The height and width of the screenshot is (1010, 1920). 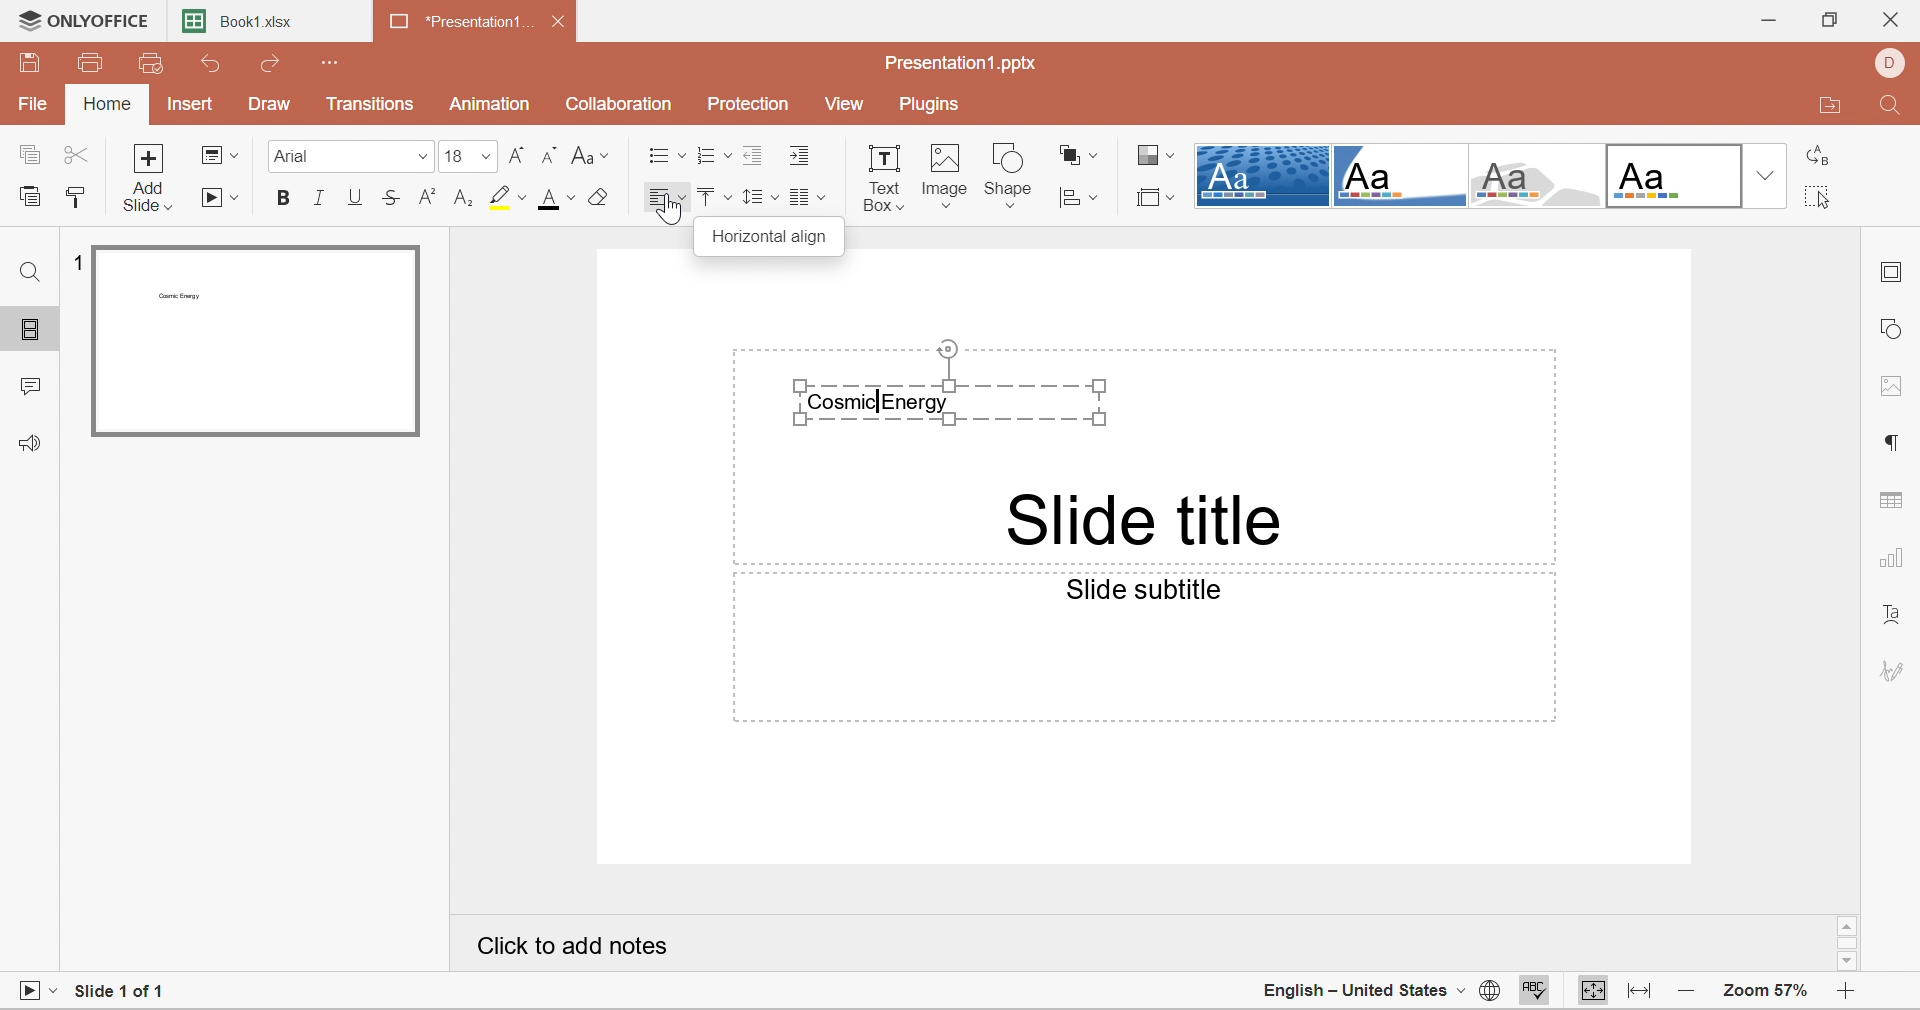 What do you see at coordinates (269, 105) in the screenshot?
I see `Draw` at bounding box center [269, 105].